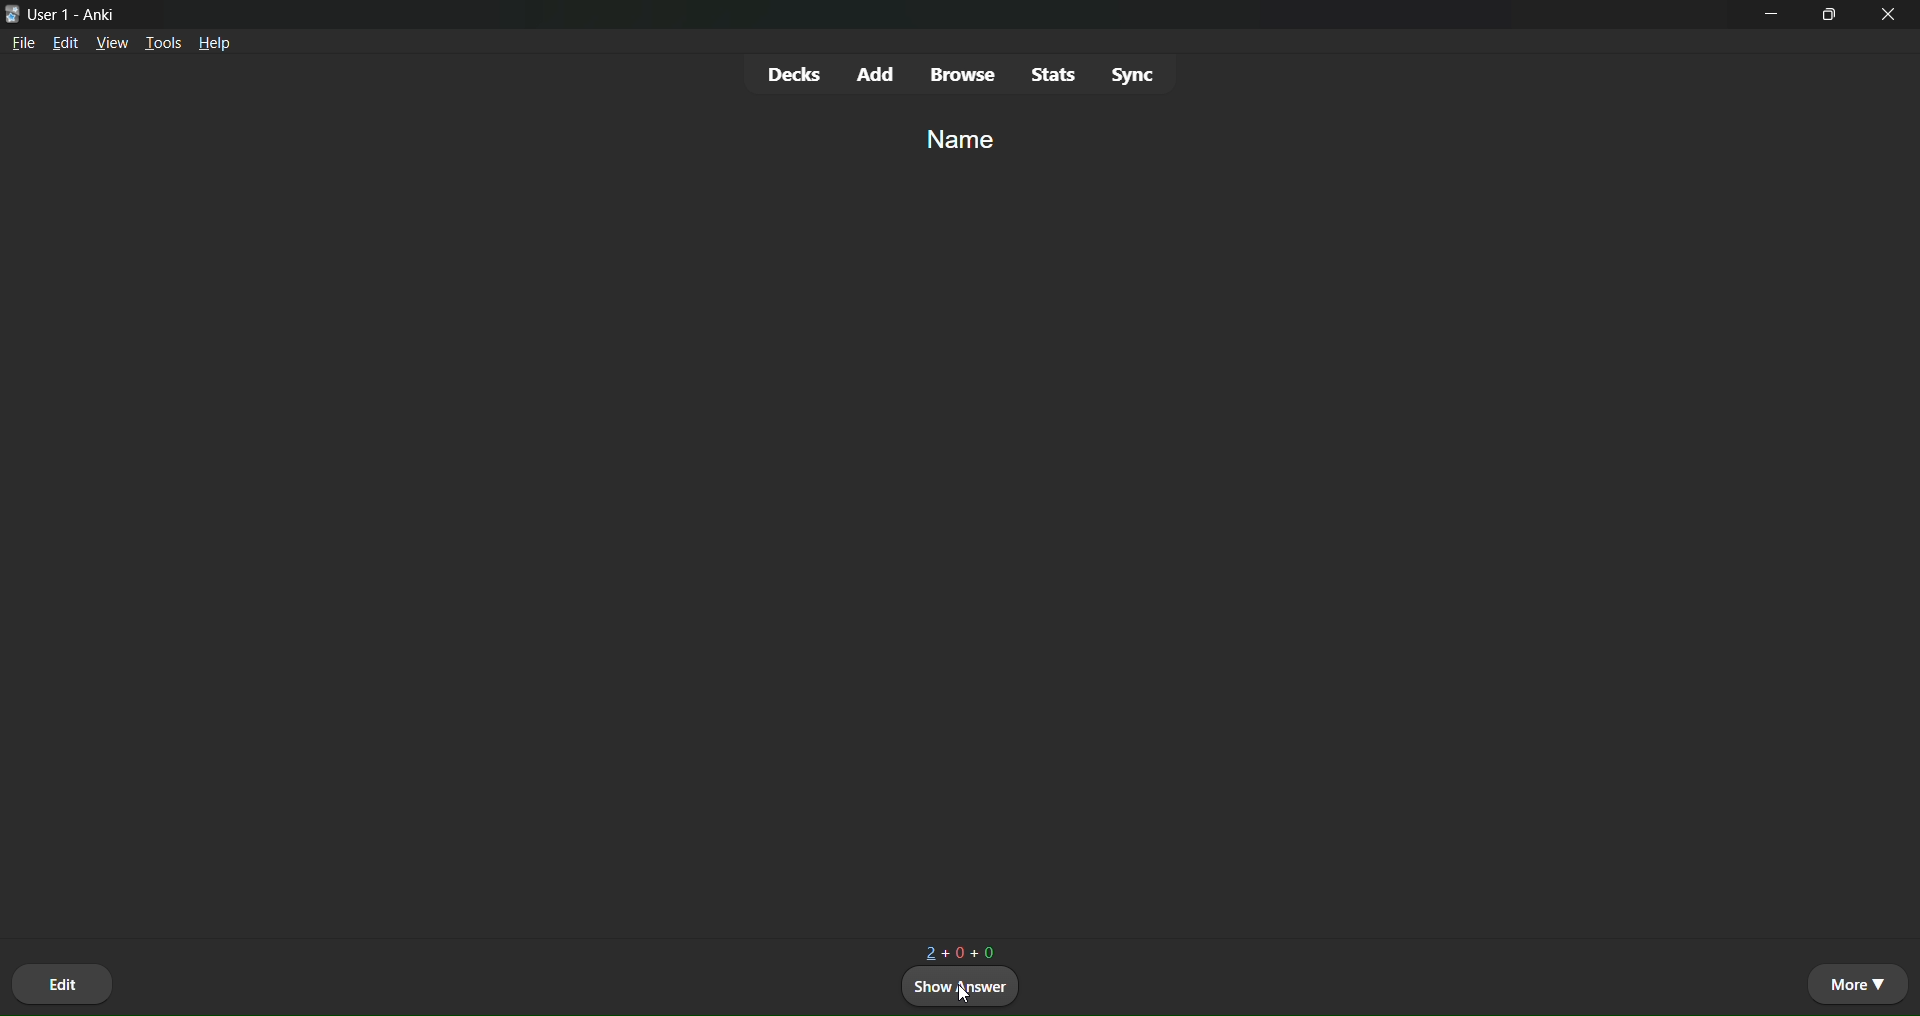 Image resolution: width=1920 pixels, height=1016 pixels. What do you see at coordinates (1774, 21) in the screenshot?
I see `minimize` at bounding box center [1774, 21].